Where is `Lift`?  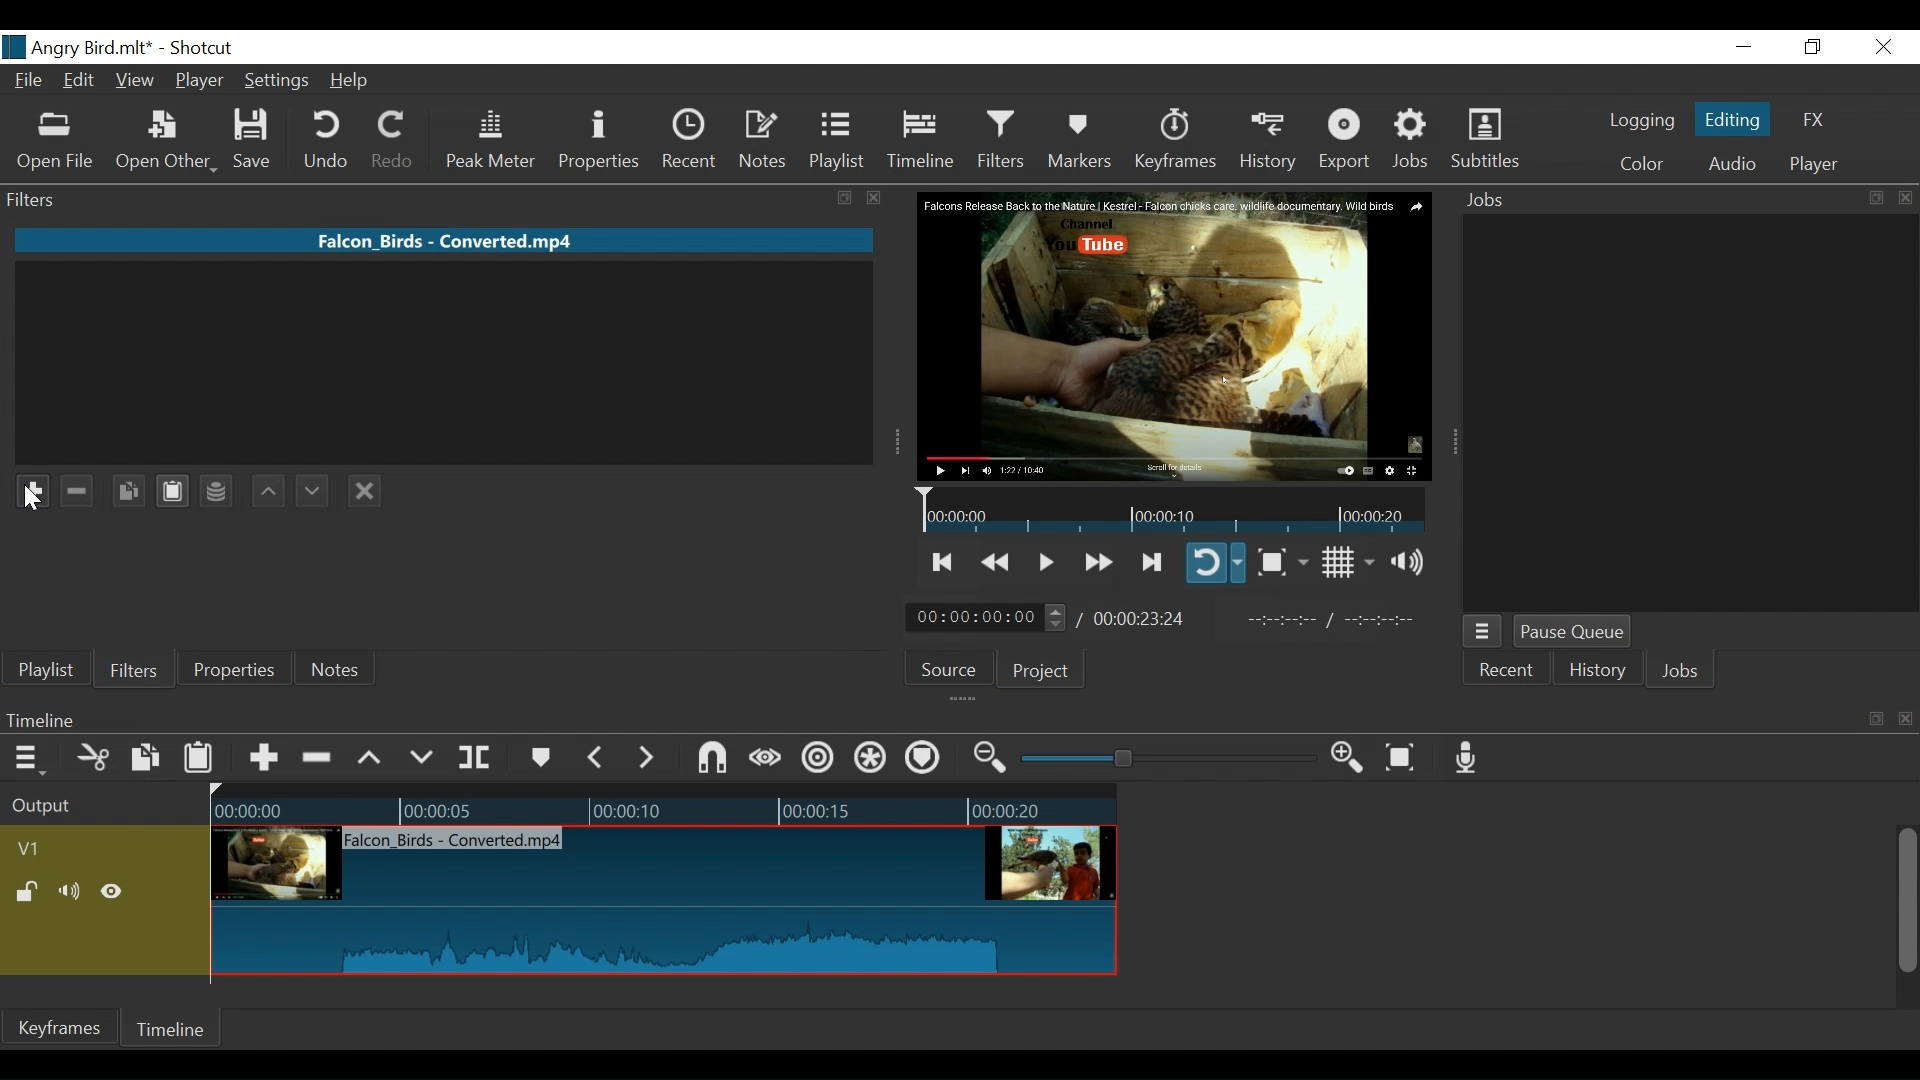 Lift is located at coordinates (373, 759).